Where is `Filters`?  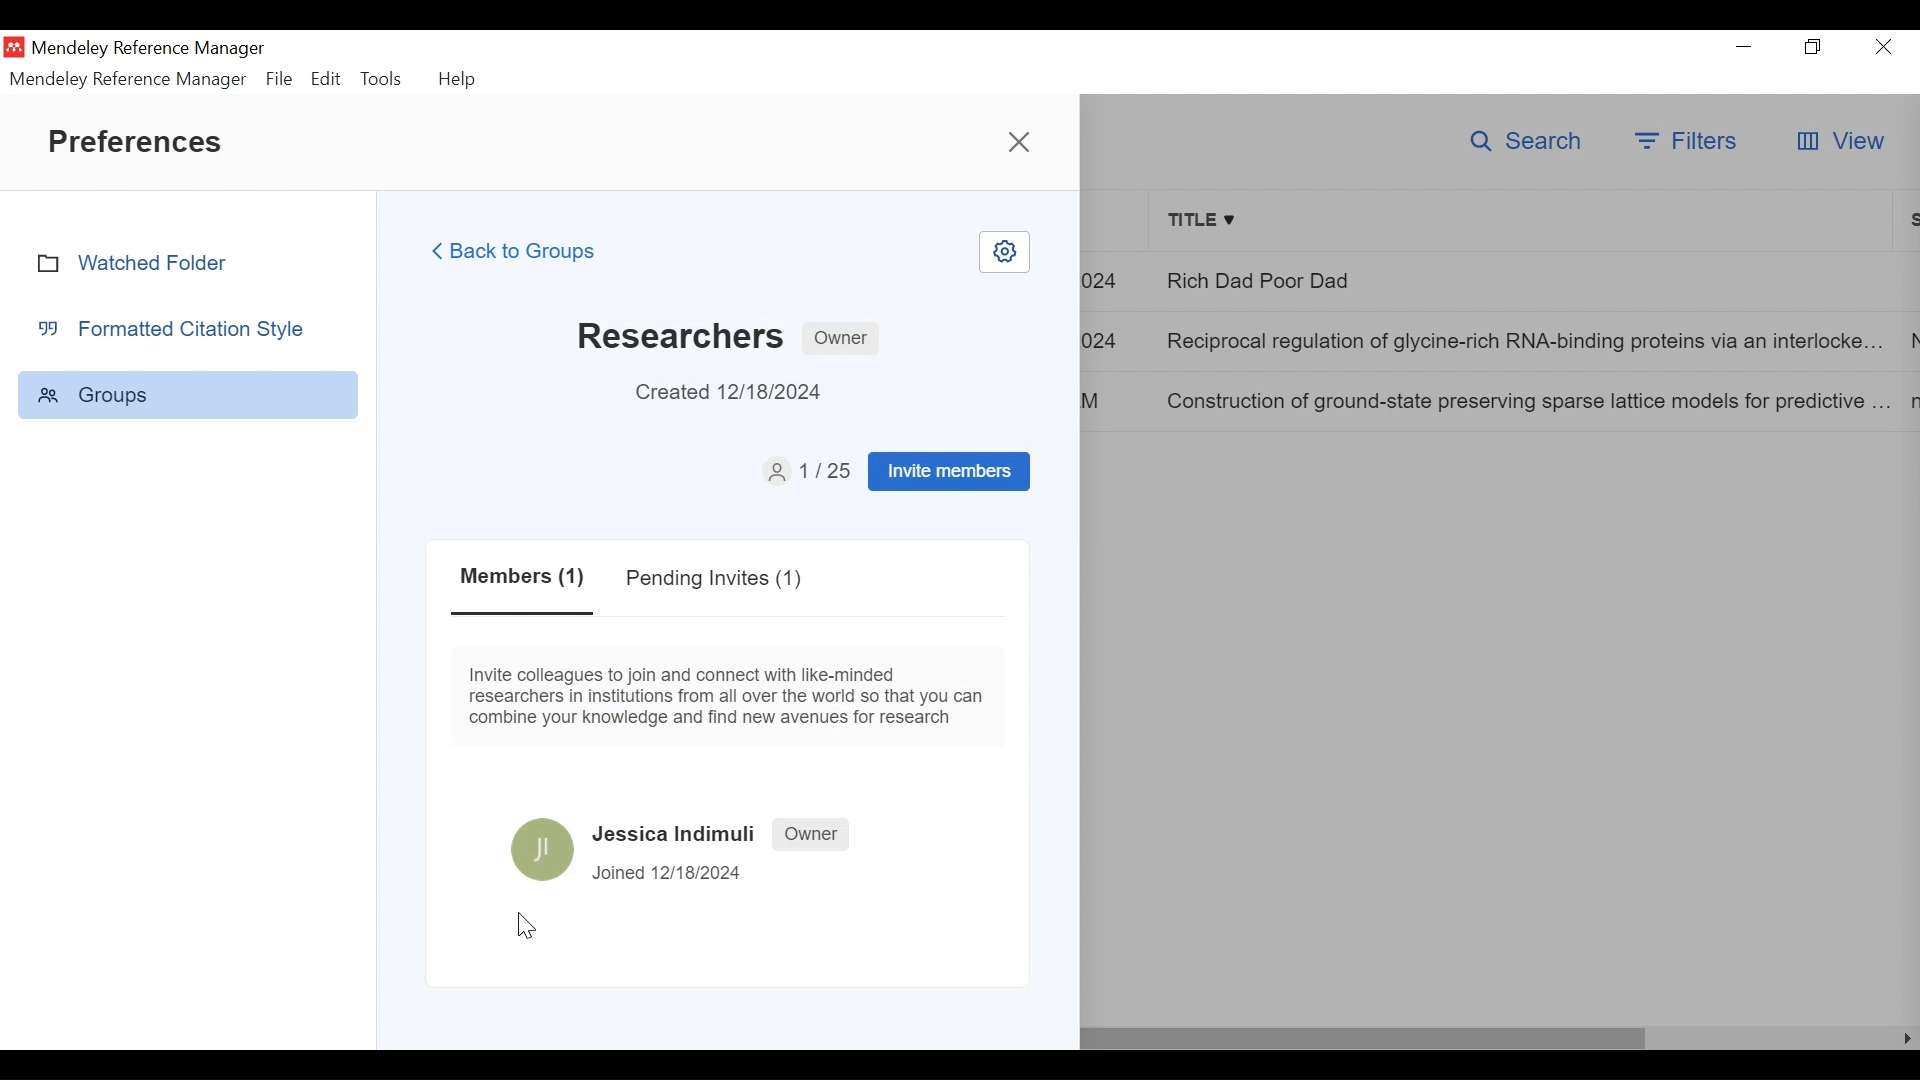 Filters is located at coordinates (1685, 140).